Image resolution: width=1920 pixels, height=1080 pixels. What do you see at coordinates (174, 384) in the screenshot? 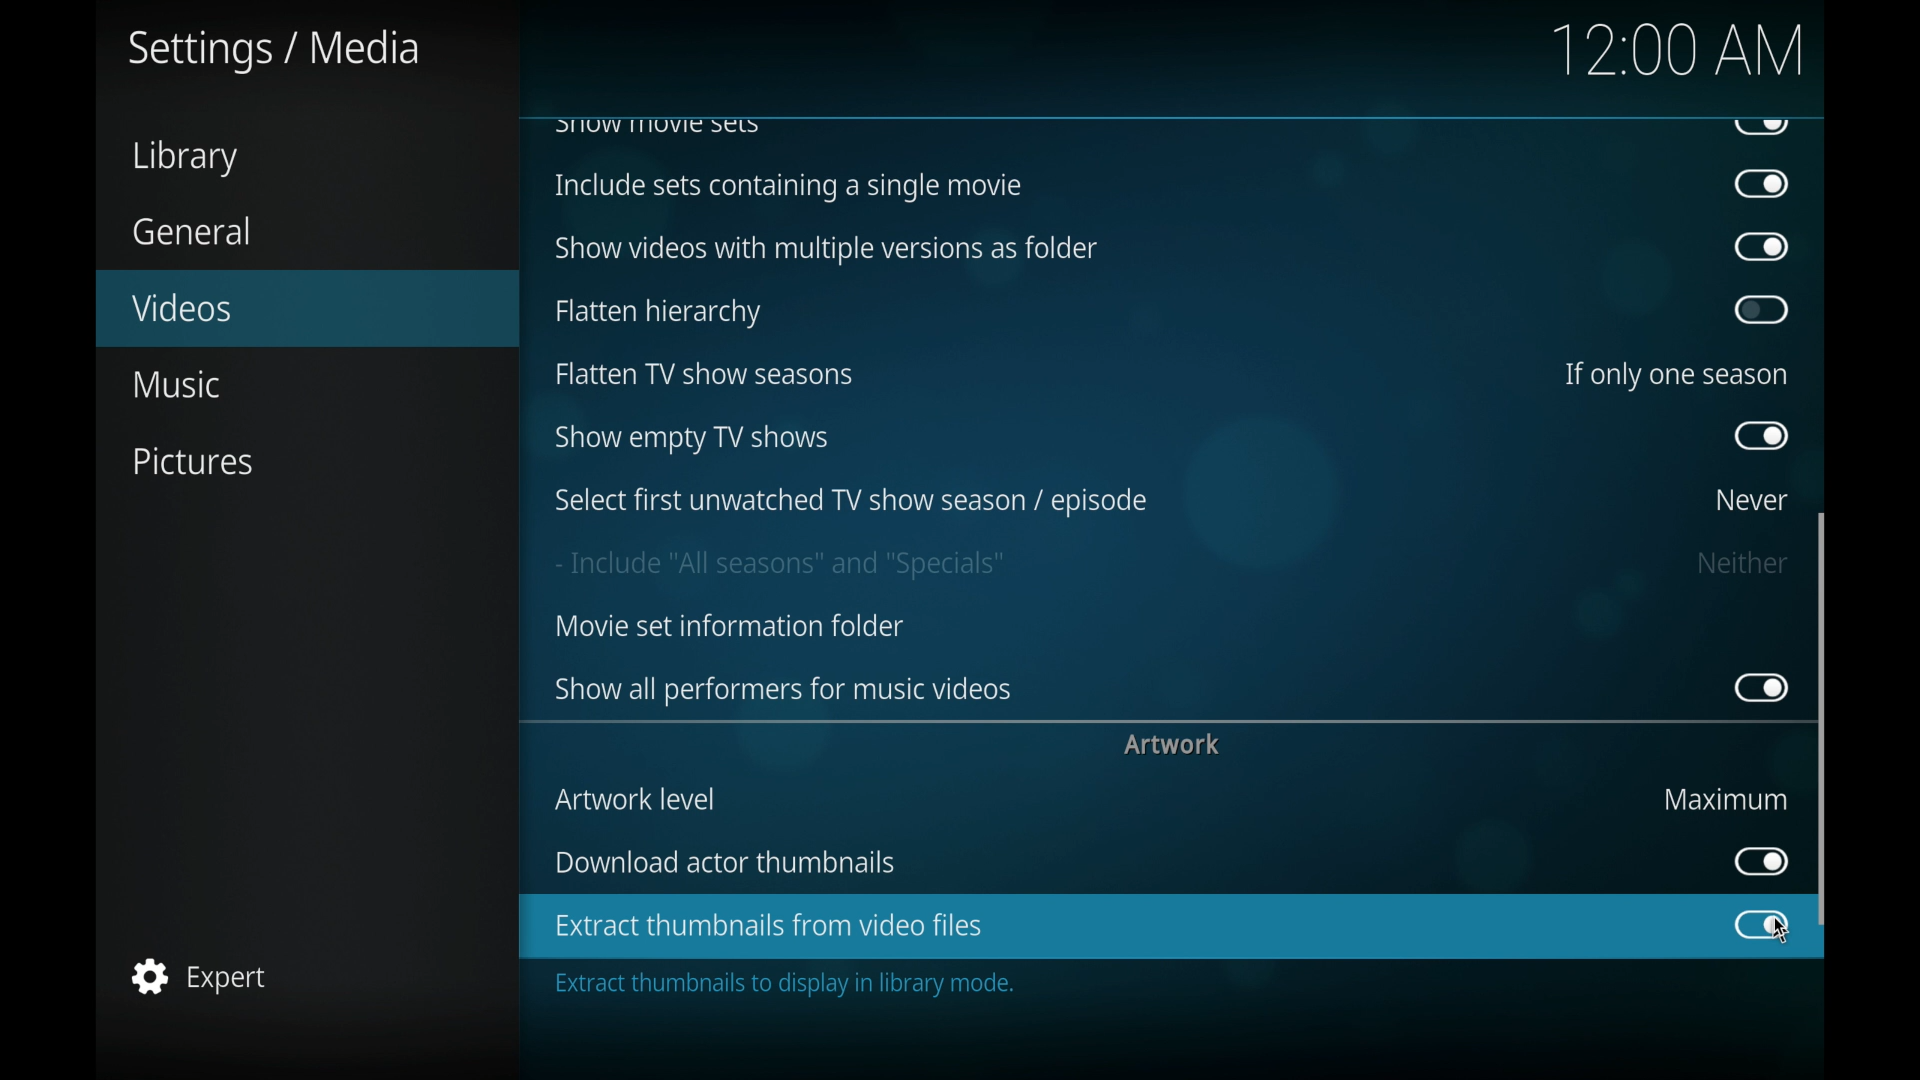
I see `music` at bounding box center [174, 384].